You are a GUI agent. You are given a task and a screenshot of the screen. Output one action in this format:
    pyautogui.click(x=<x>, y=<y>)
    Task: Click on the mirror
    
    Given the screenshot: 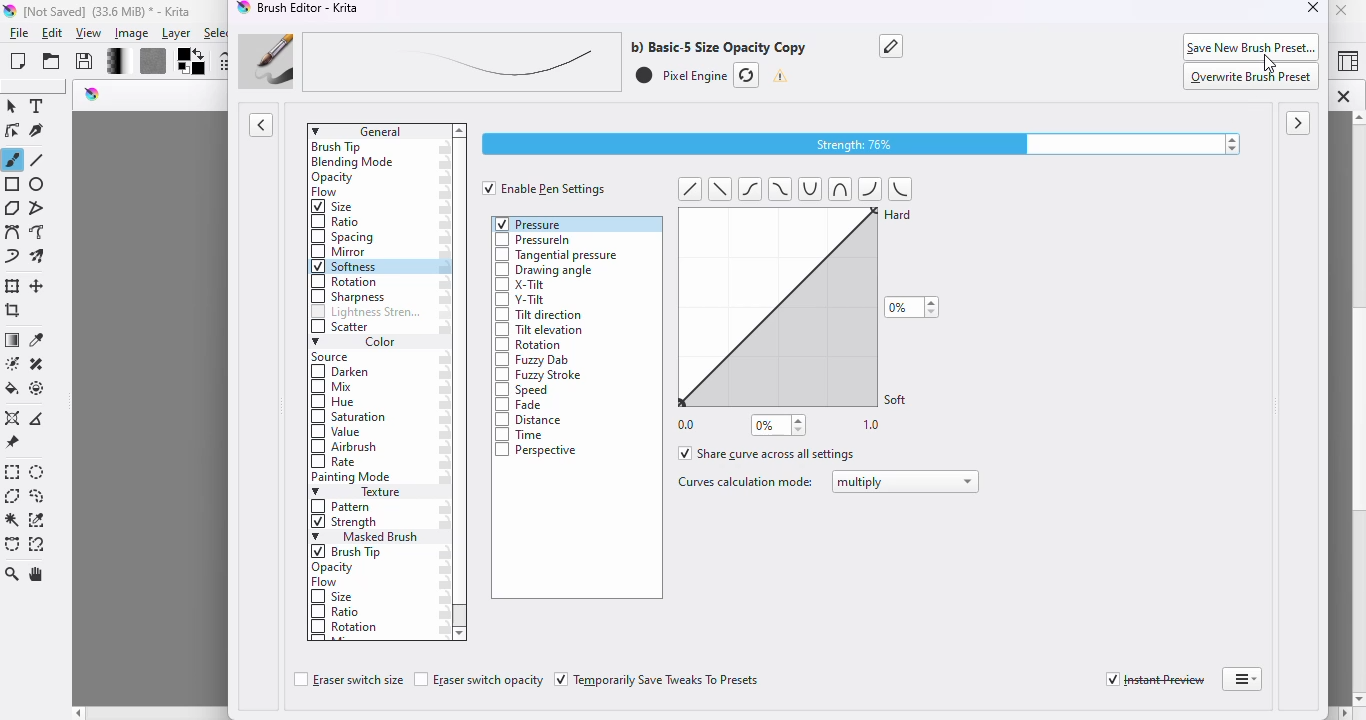 What is the action you would take?
    pyautogui.click(x=341, y=252)
    